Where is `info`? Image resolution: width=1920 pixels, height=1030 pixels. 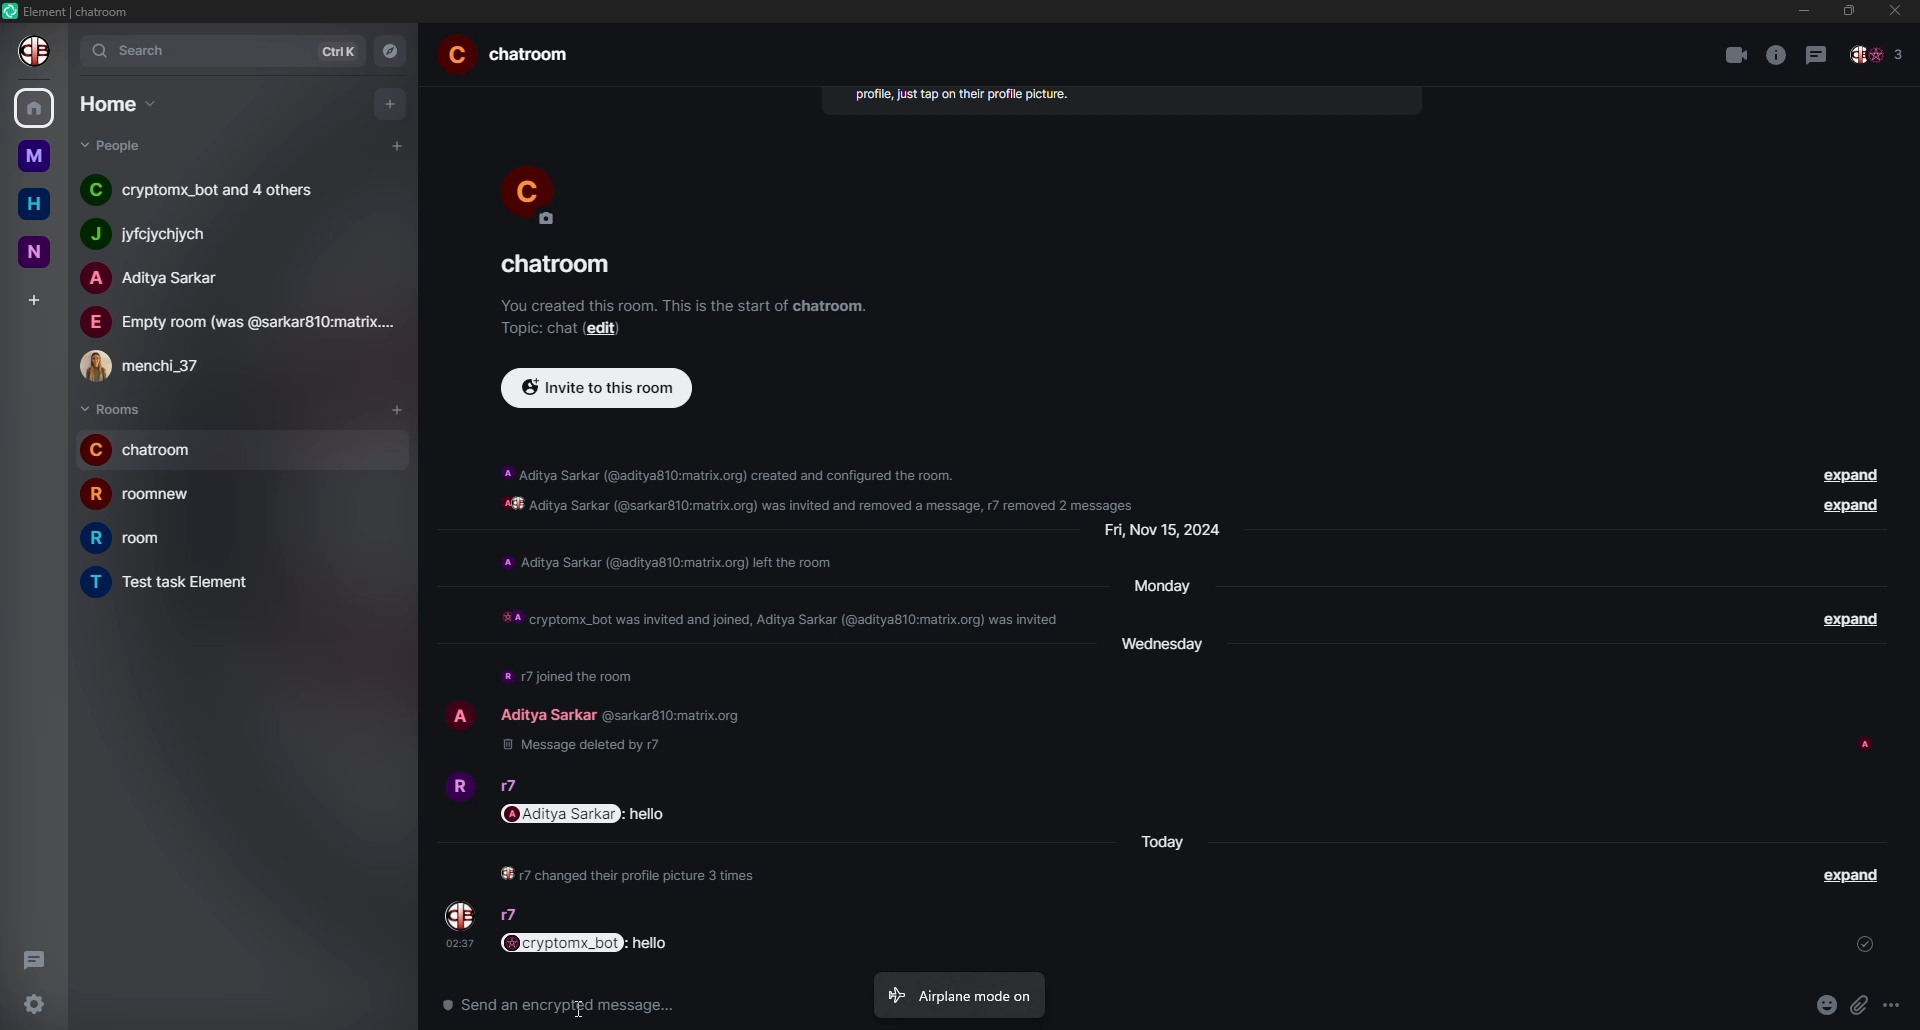
info is located at coordinates (628, 874).